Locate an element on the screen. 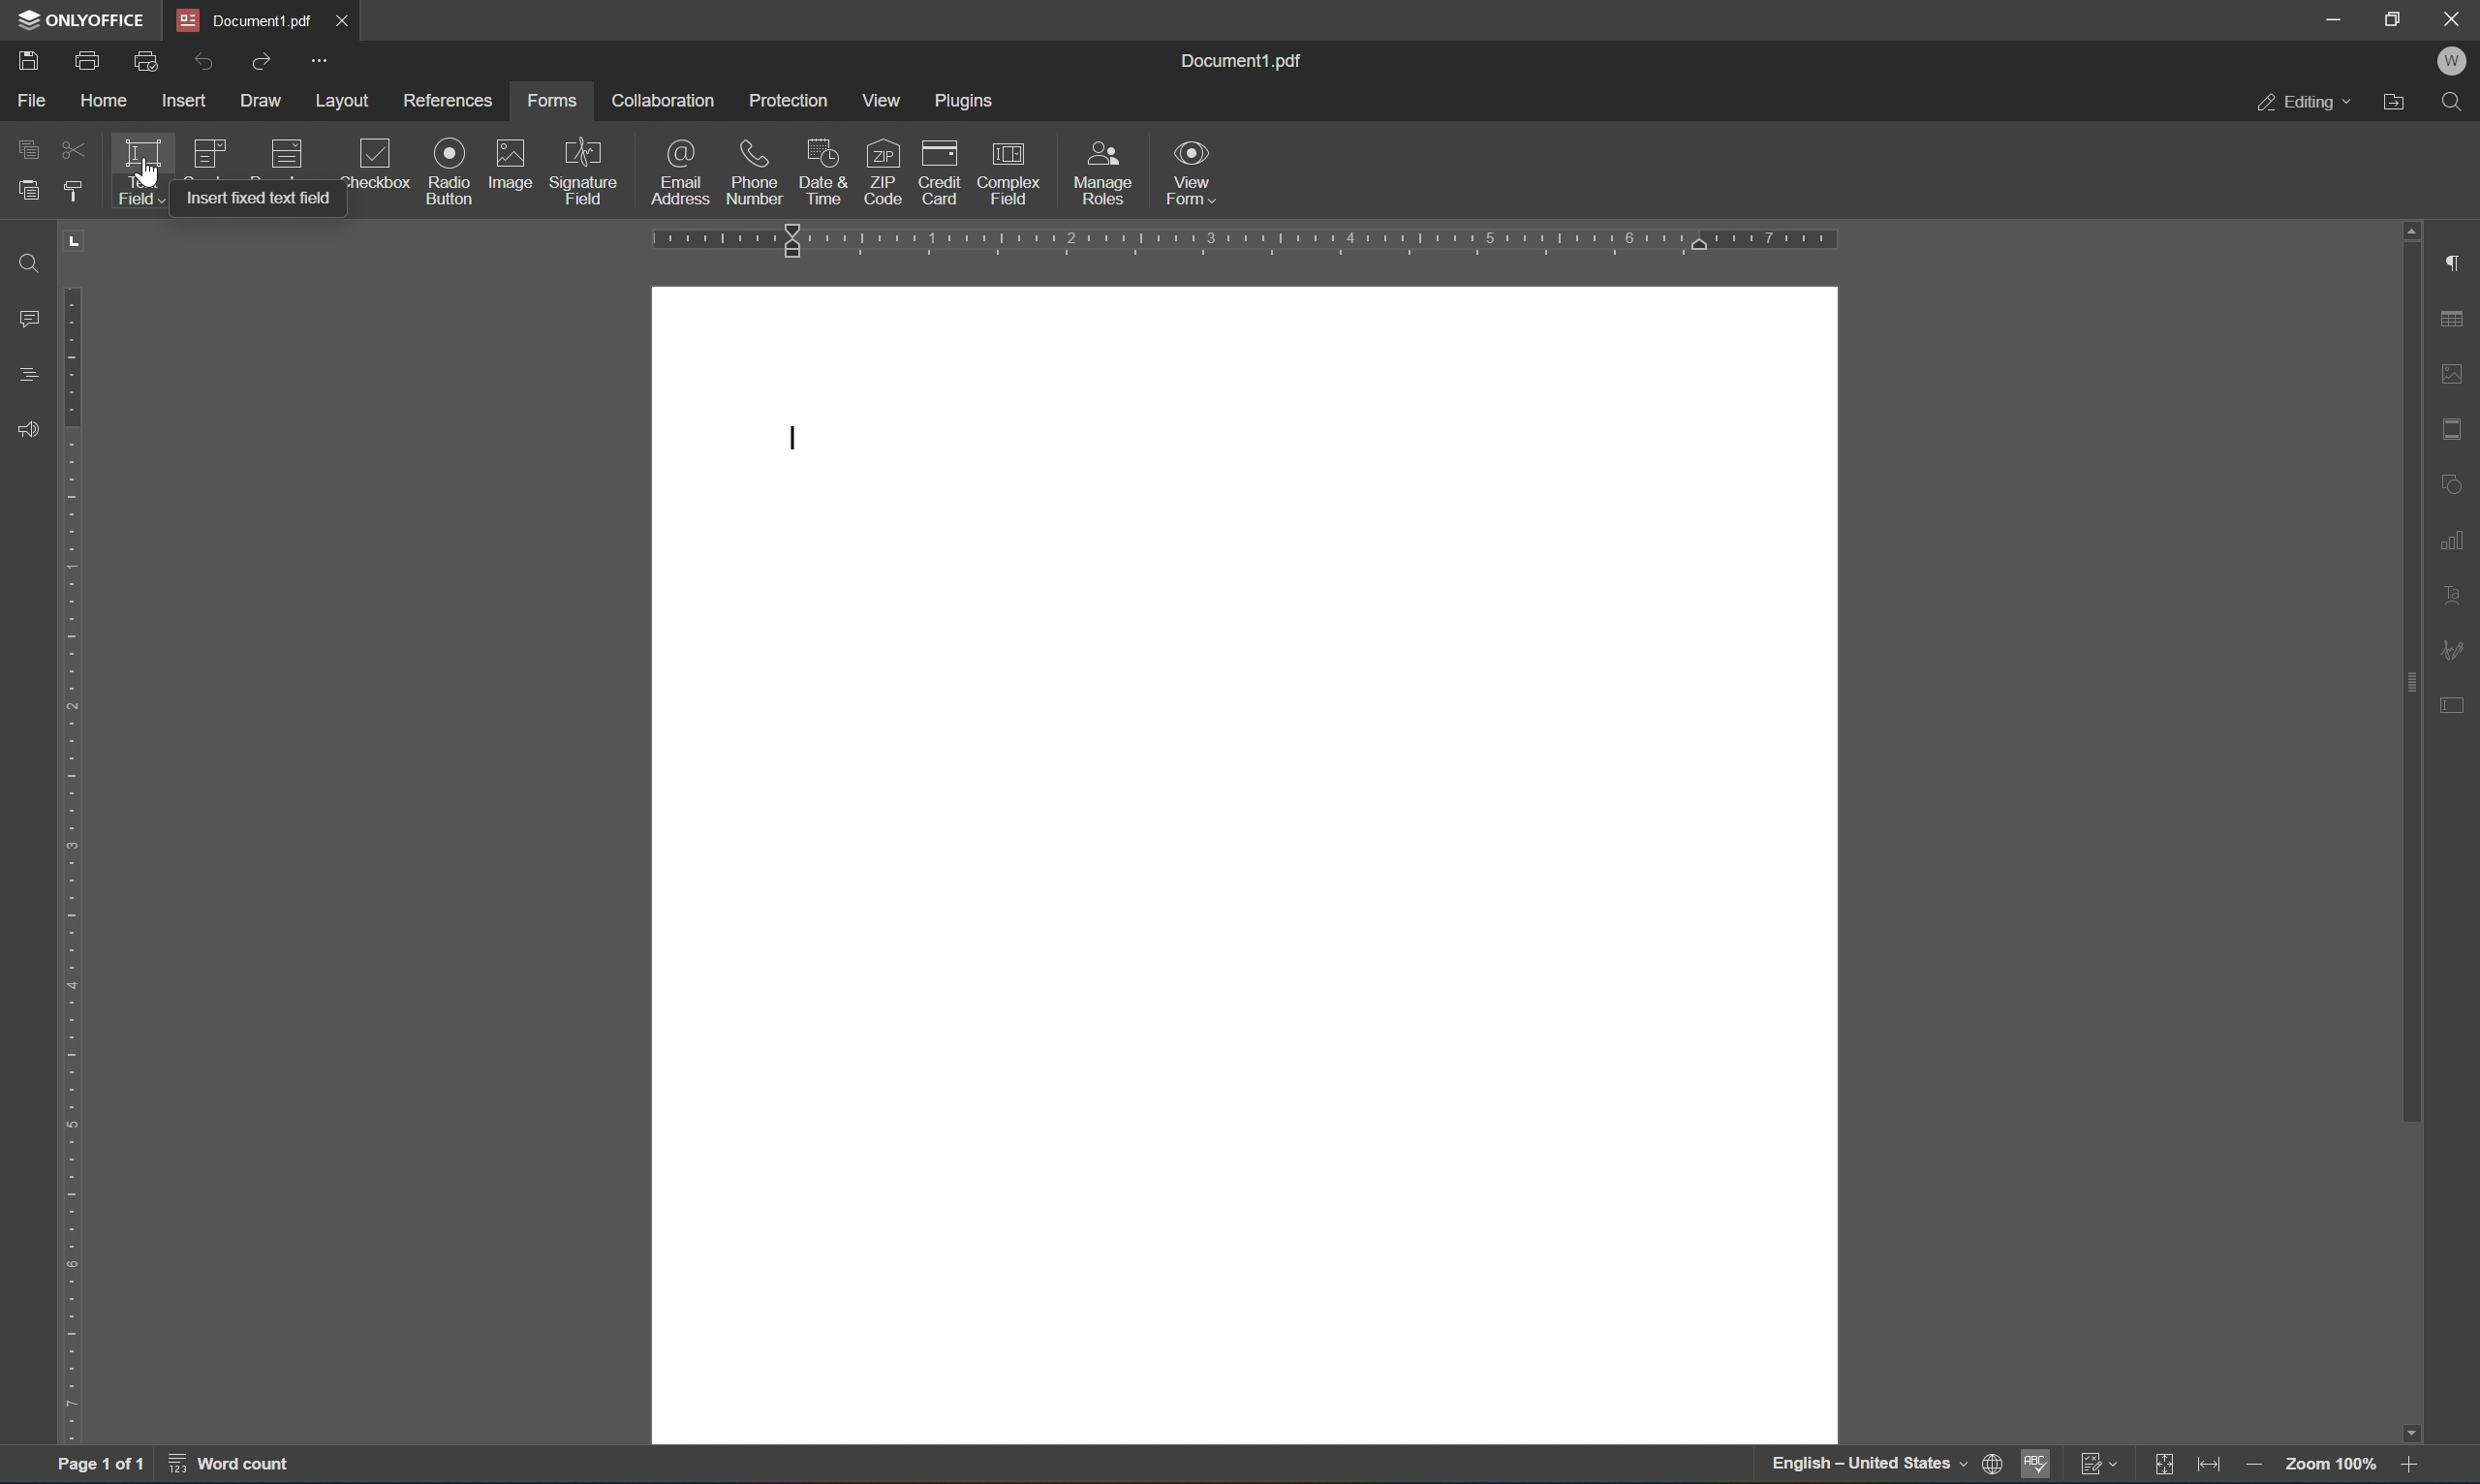  icon is located at coordinates (213, 148).